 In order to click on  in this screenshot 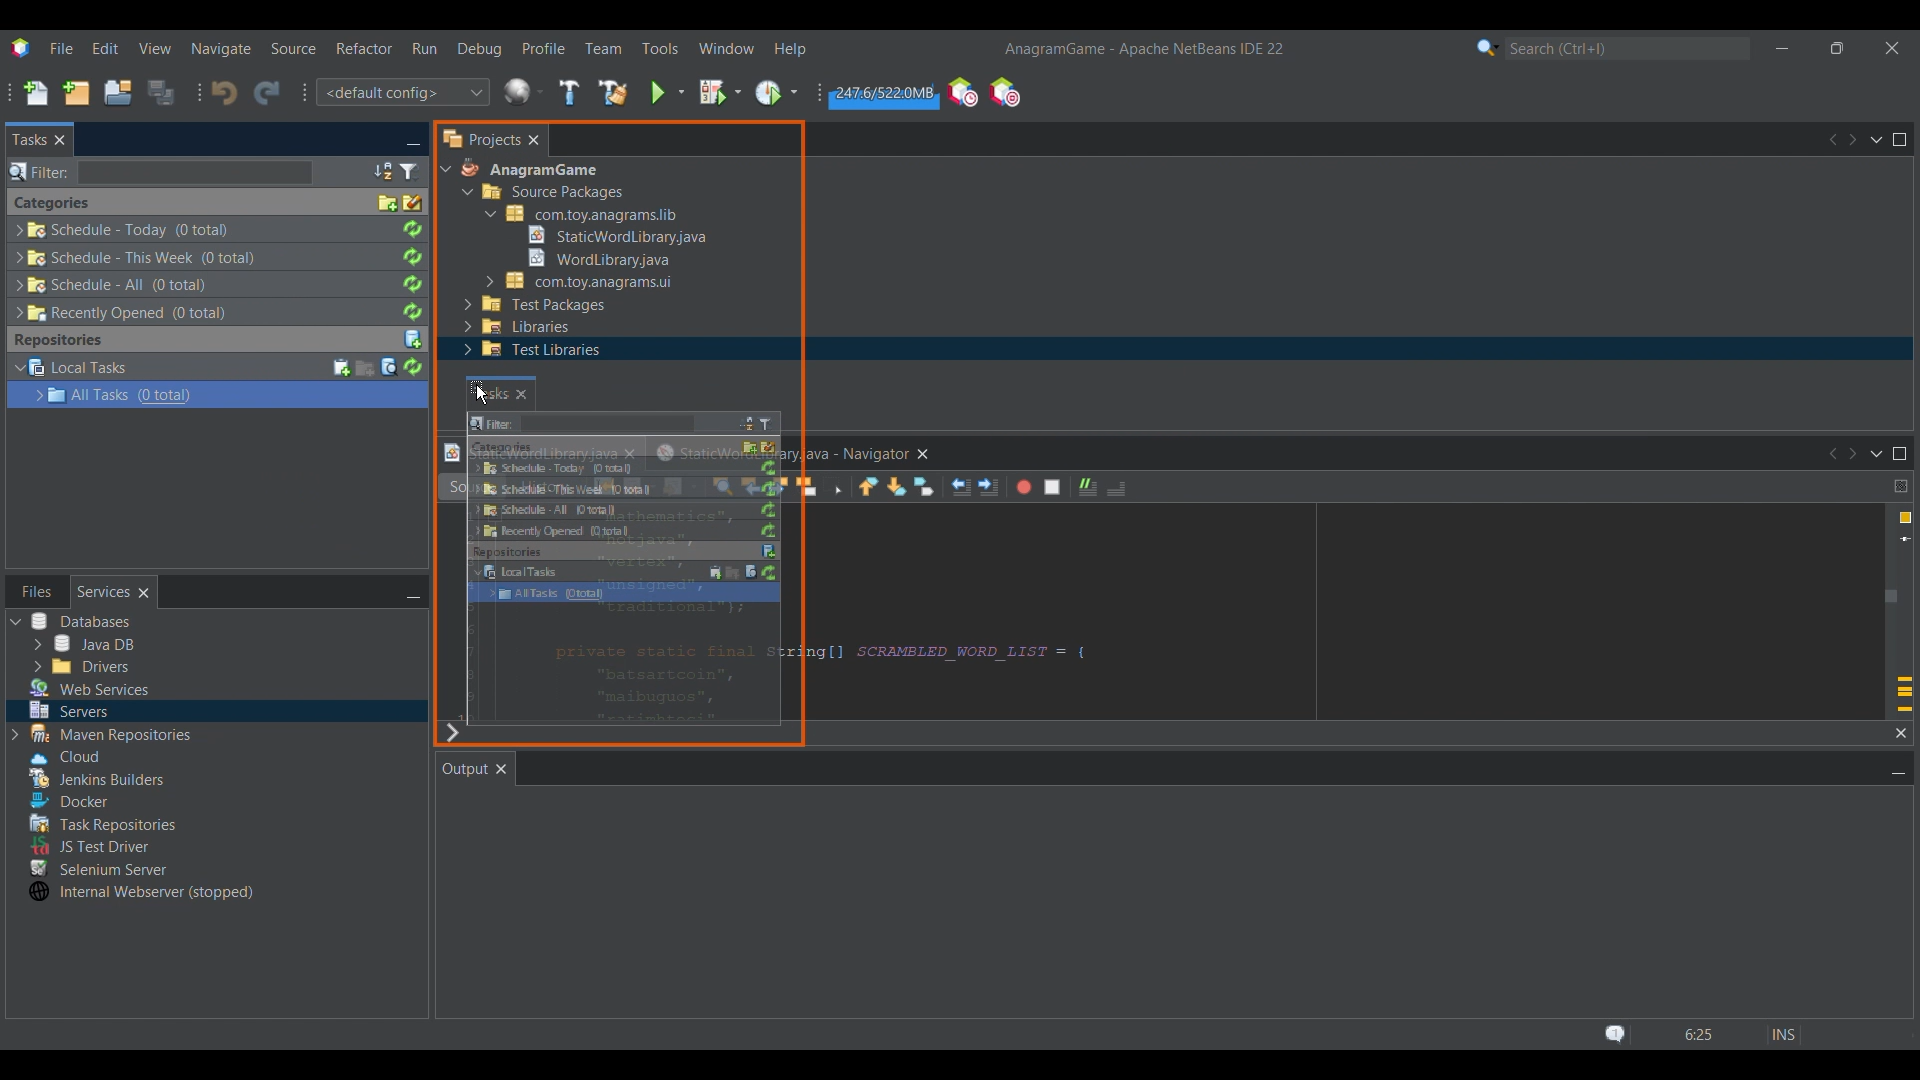, I will do `click(613, 420)`.